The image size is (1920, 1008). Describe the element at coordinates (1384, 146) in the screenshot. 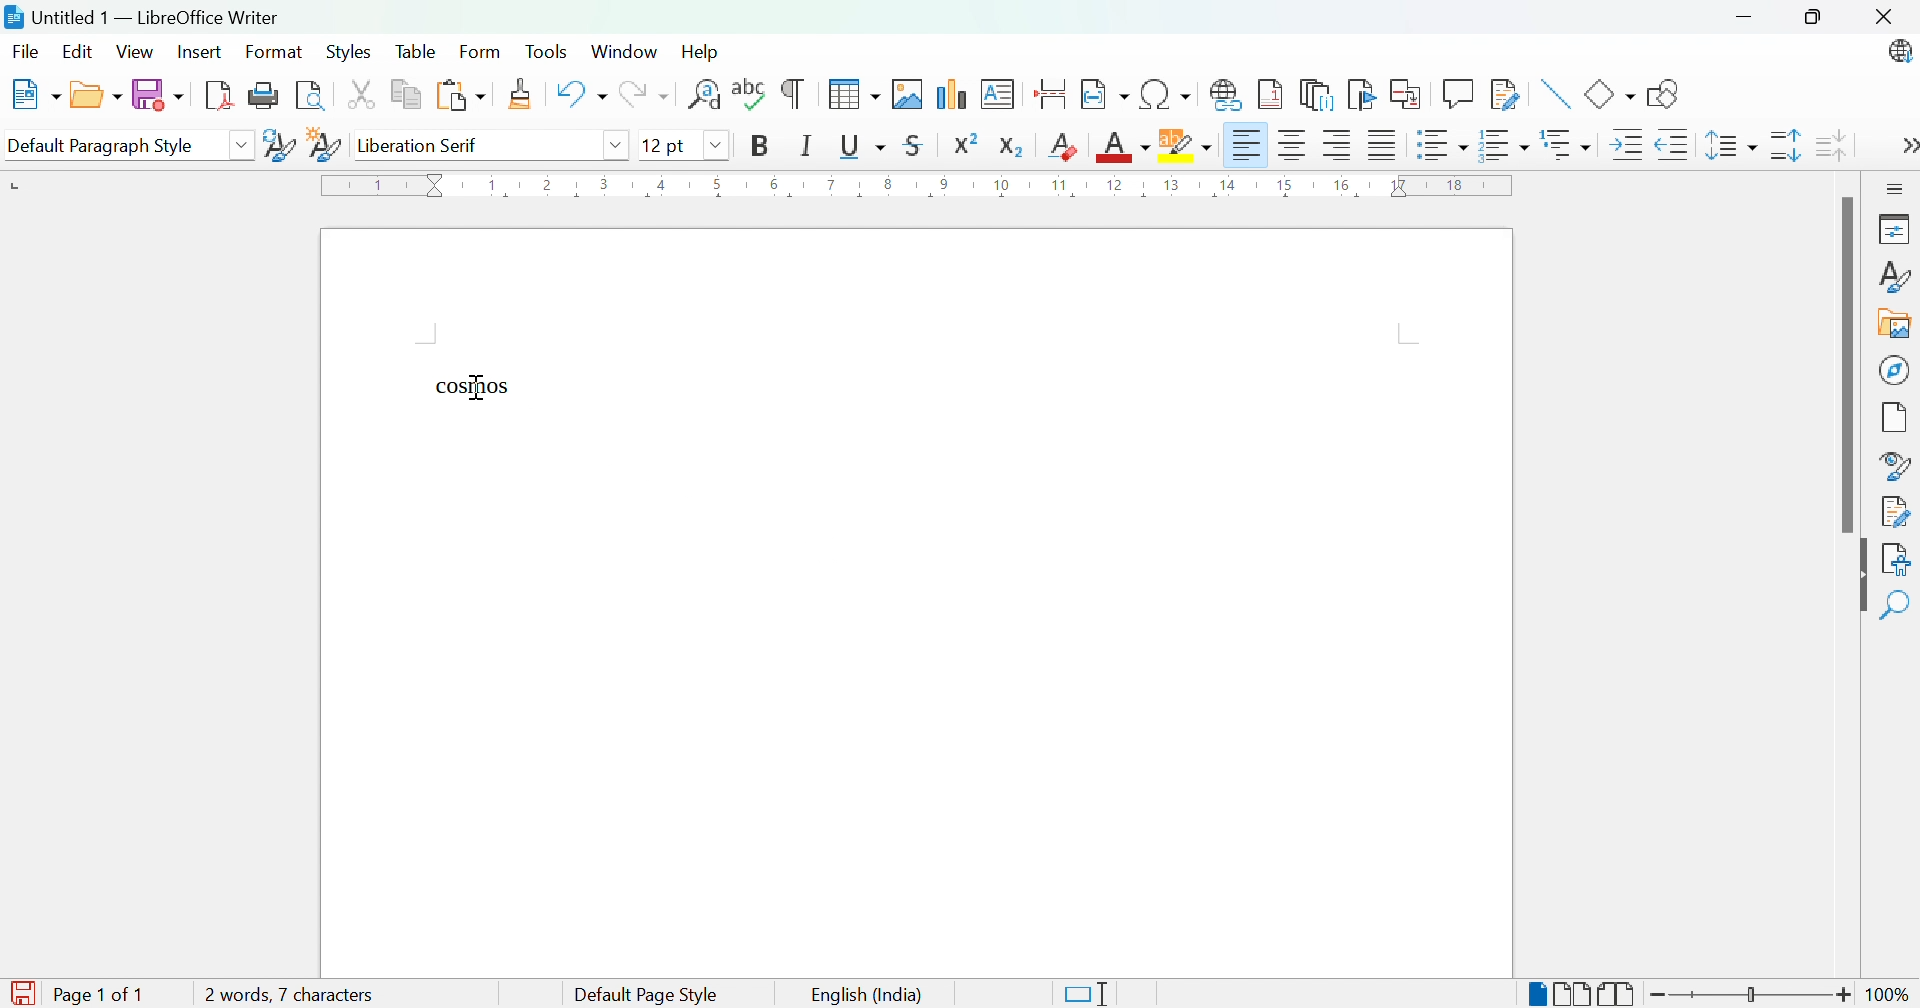

I see `Justified` at that location.